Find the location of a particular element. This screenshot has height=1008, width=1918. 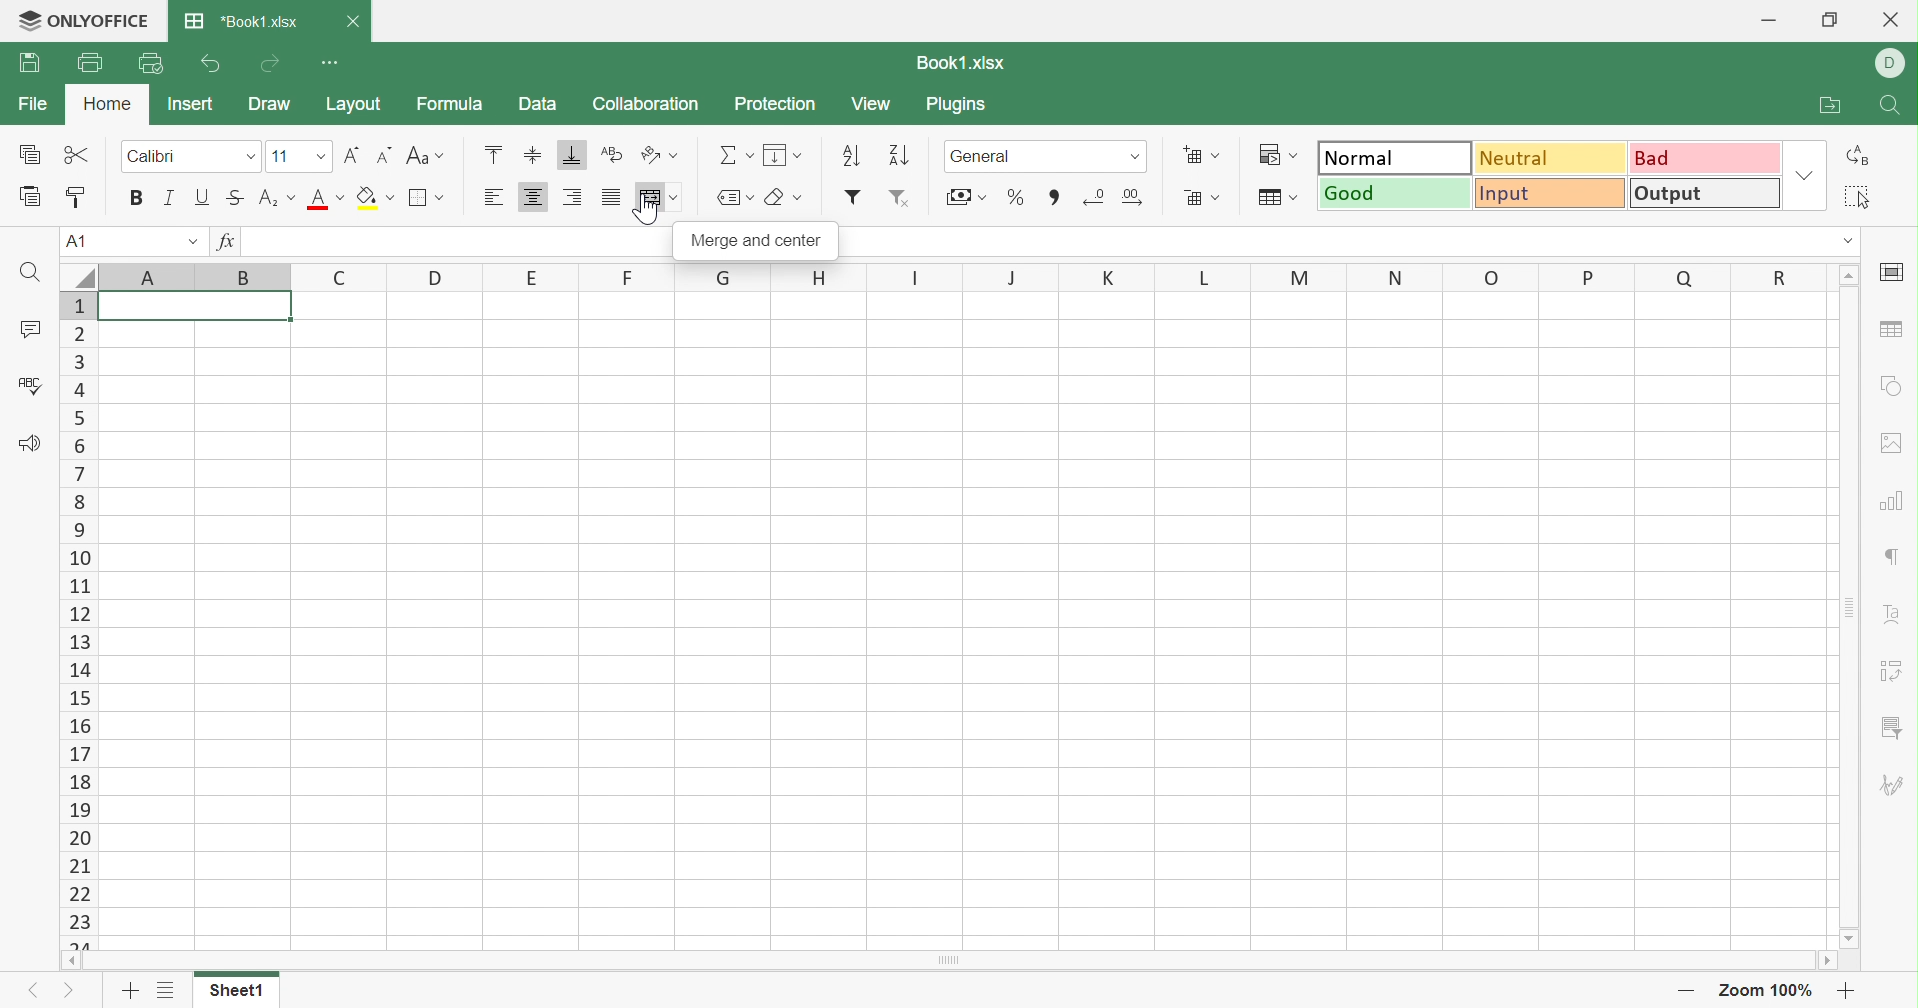

Align Middle is located at coordinates (538, 157).